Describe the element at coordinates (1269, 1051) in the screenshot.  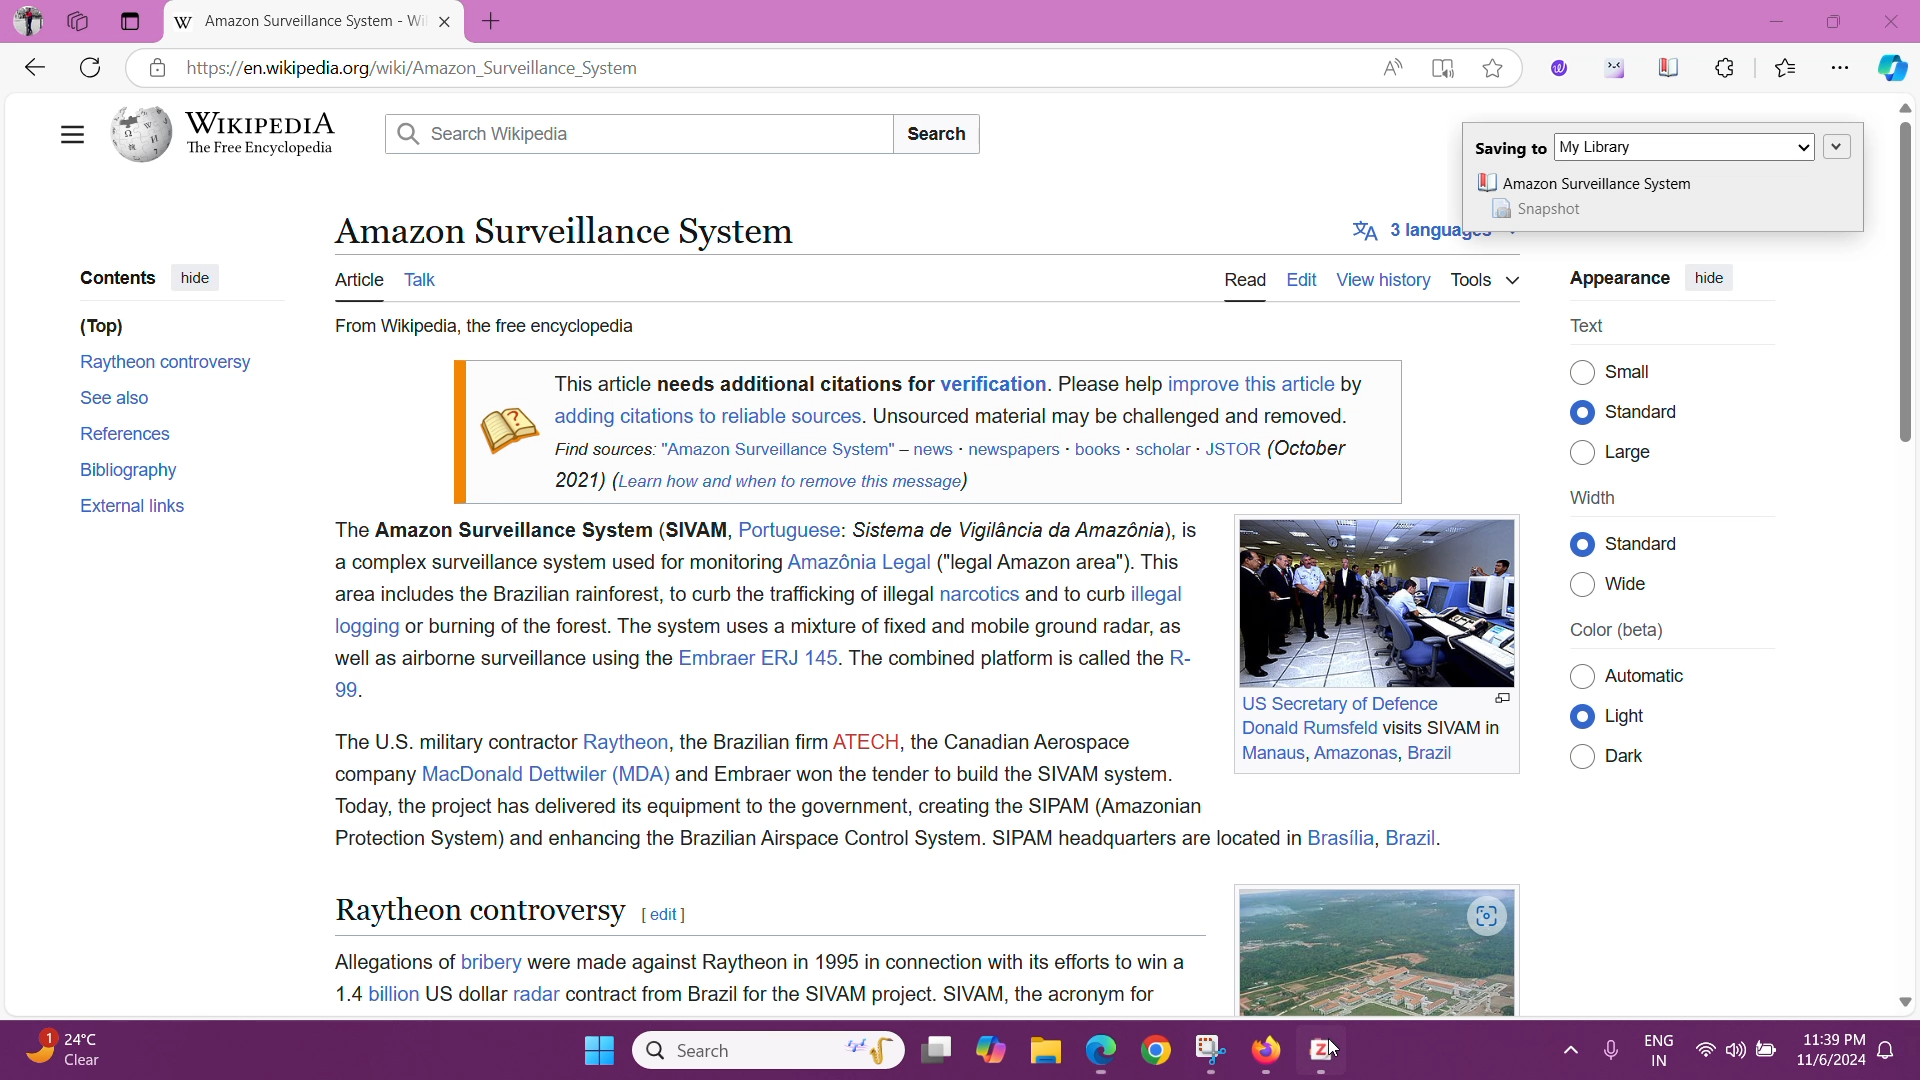
I see `Firefox browser` at that location.